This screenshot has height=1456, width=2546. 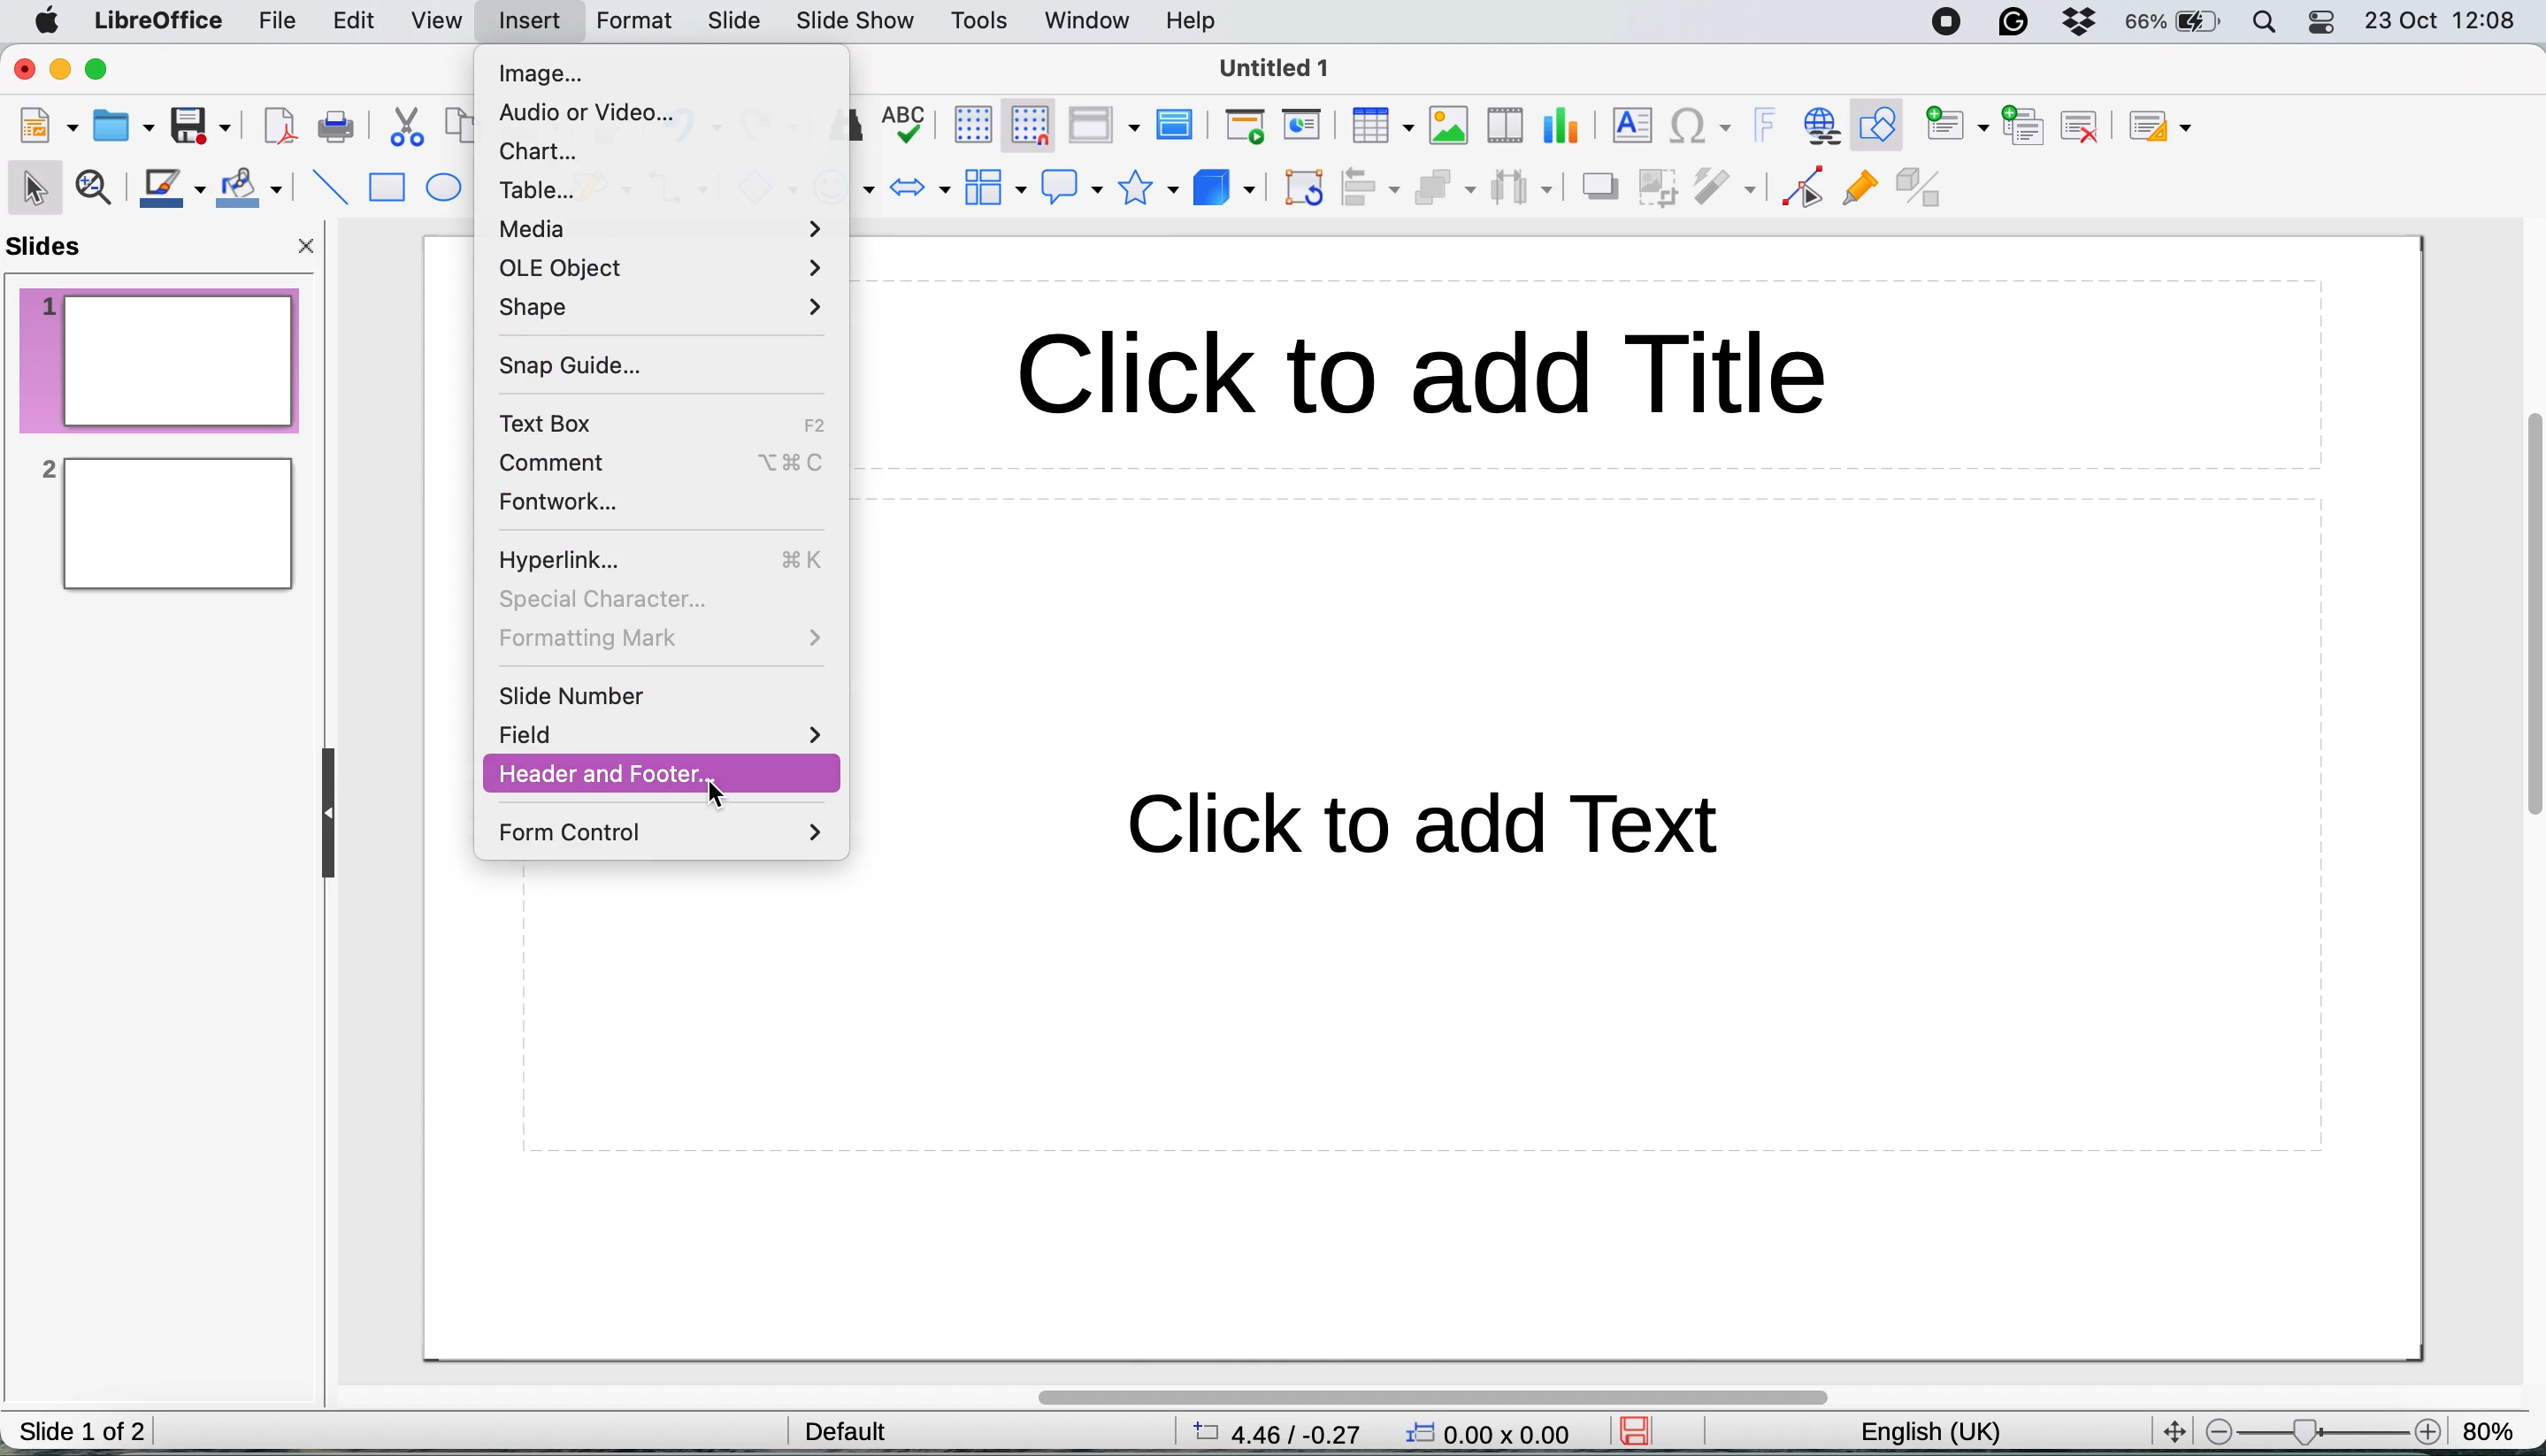 I want to click on 4.46/-0.27, so click(x=1289, y=1432).